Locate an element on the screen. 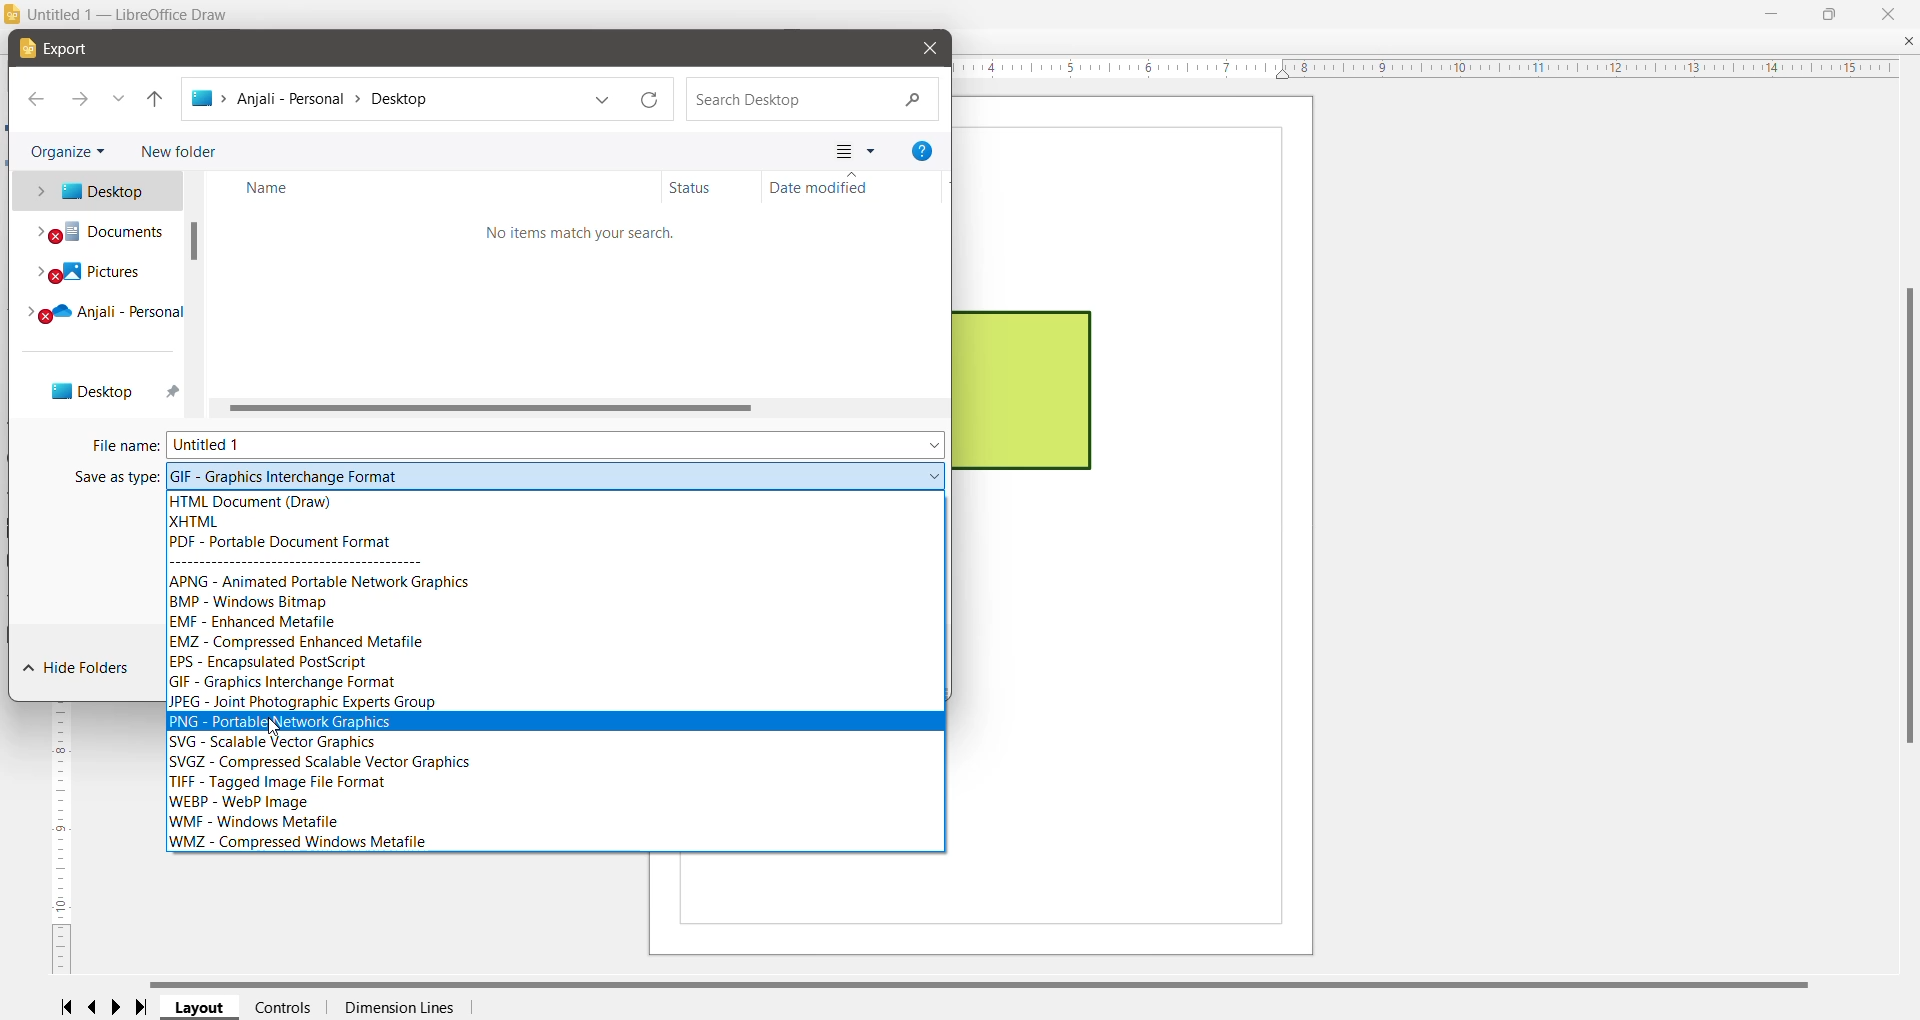 The image size is (1920, 1020). Move up one level is located at coordinates (155, 101).